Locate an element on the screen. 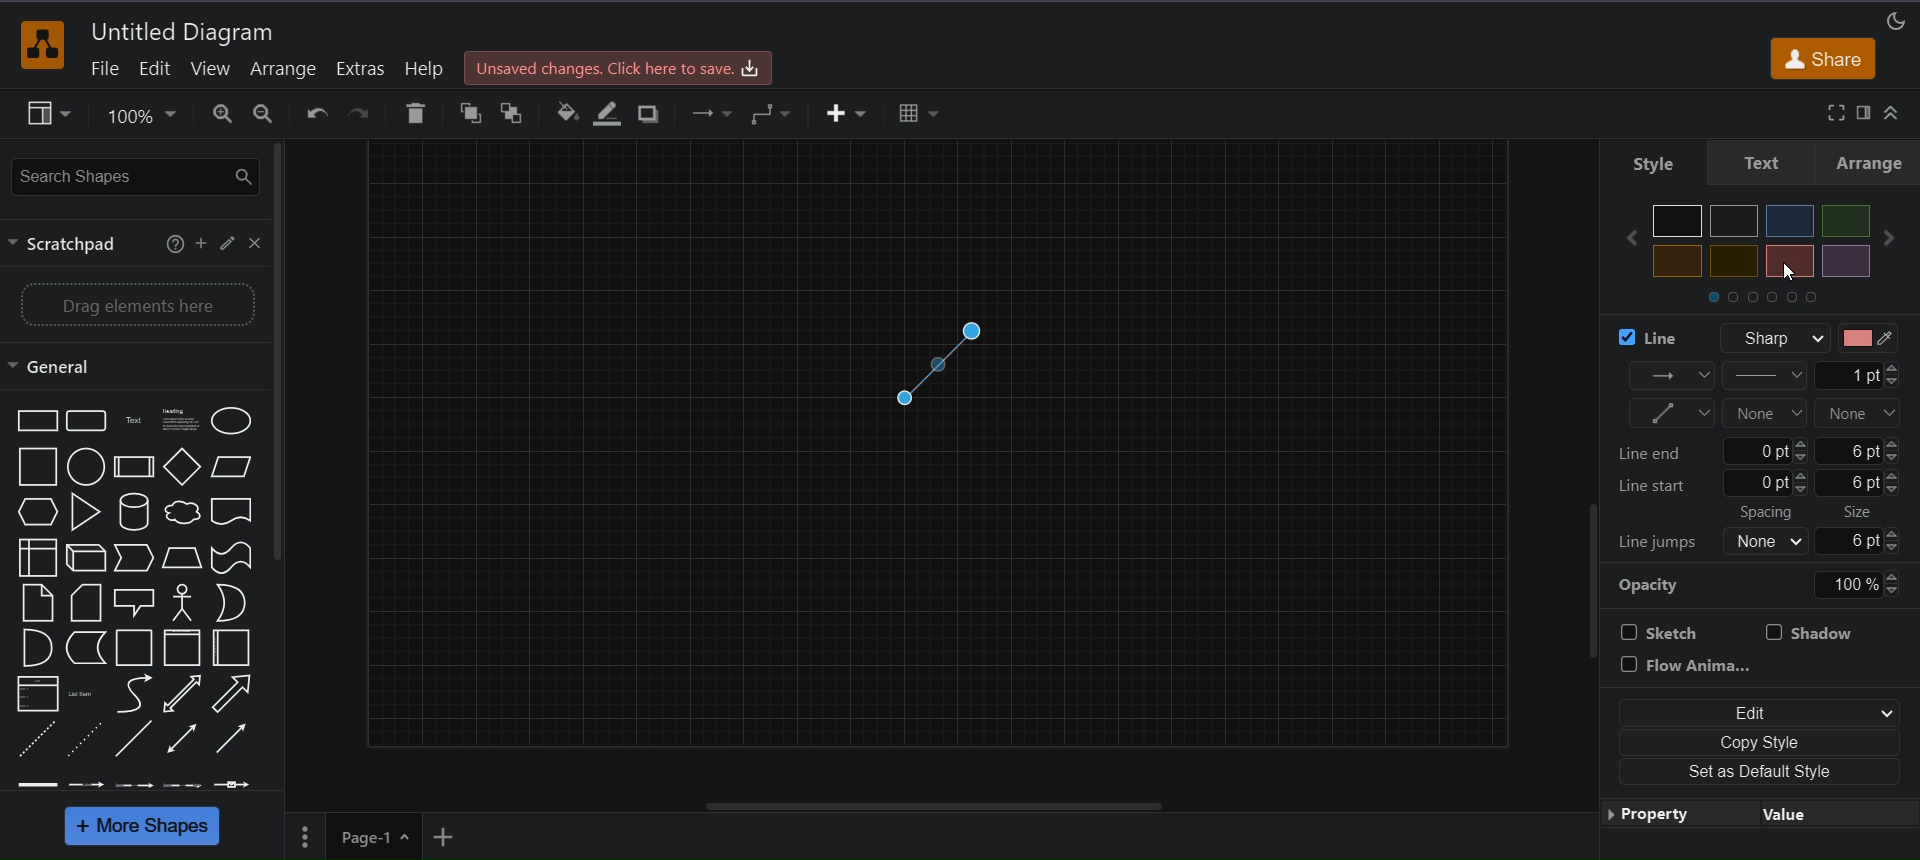  value is located at coordinates (1782, 813).